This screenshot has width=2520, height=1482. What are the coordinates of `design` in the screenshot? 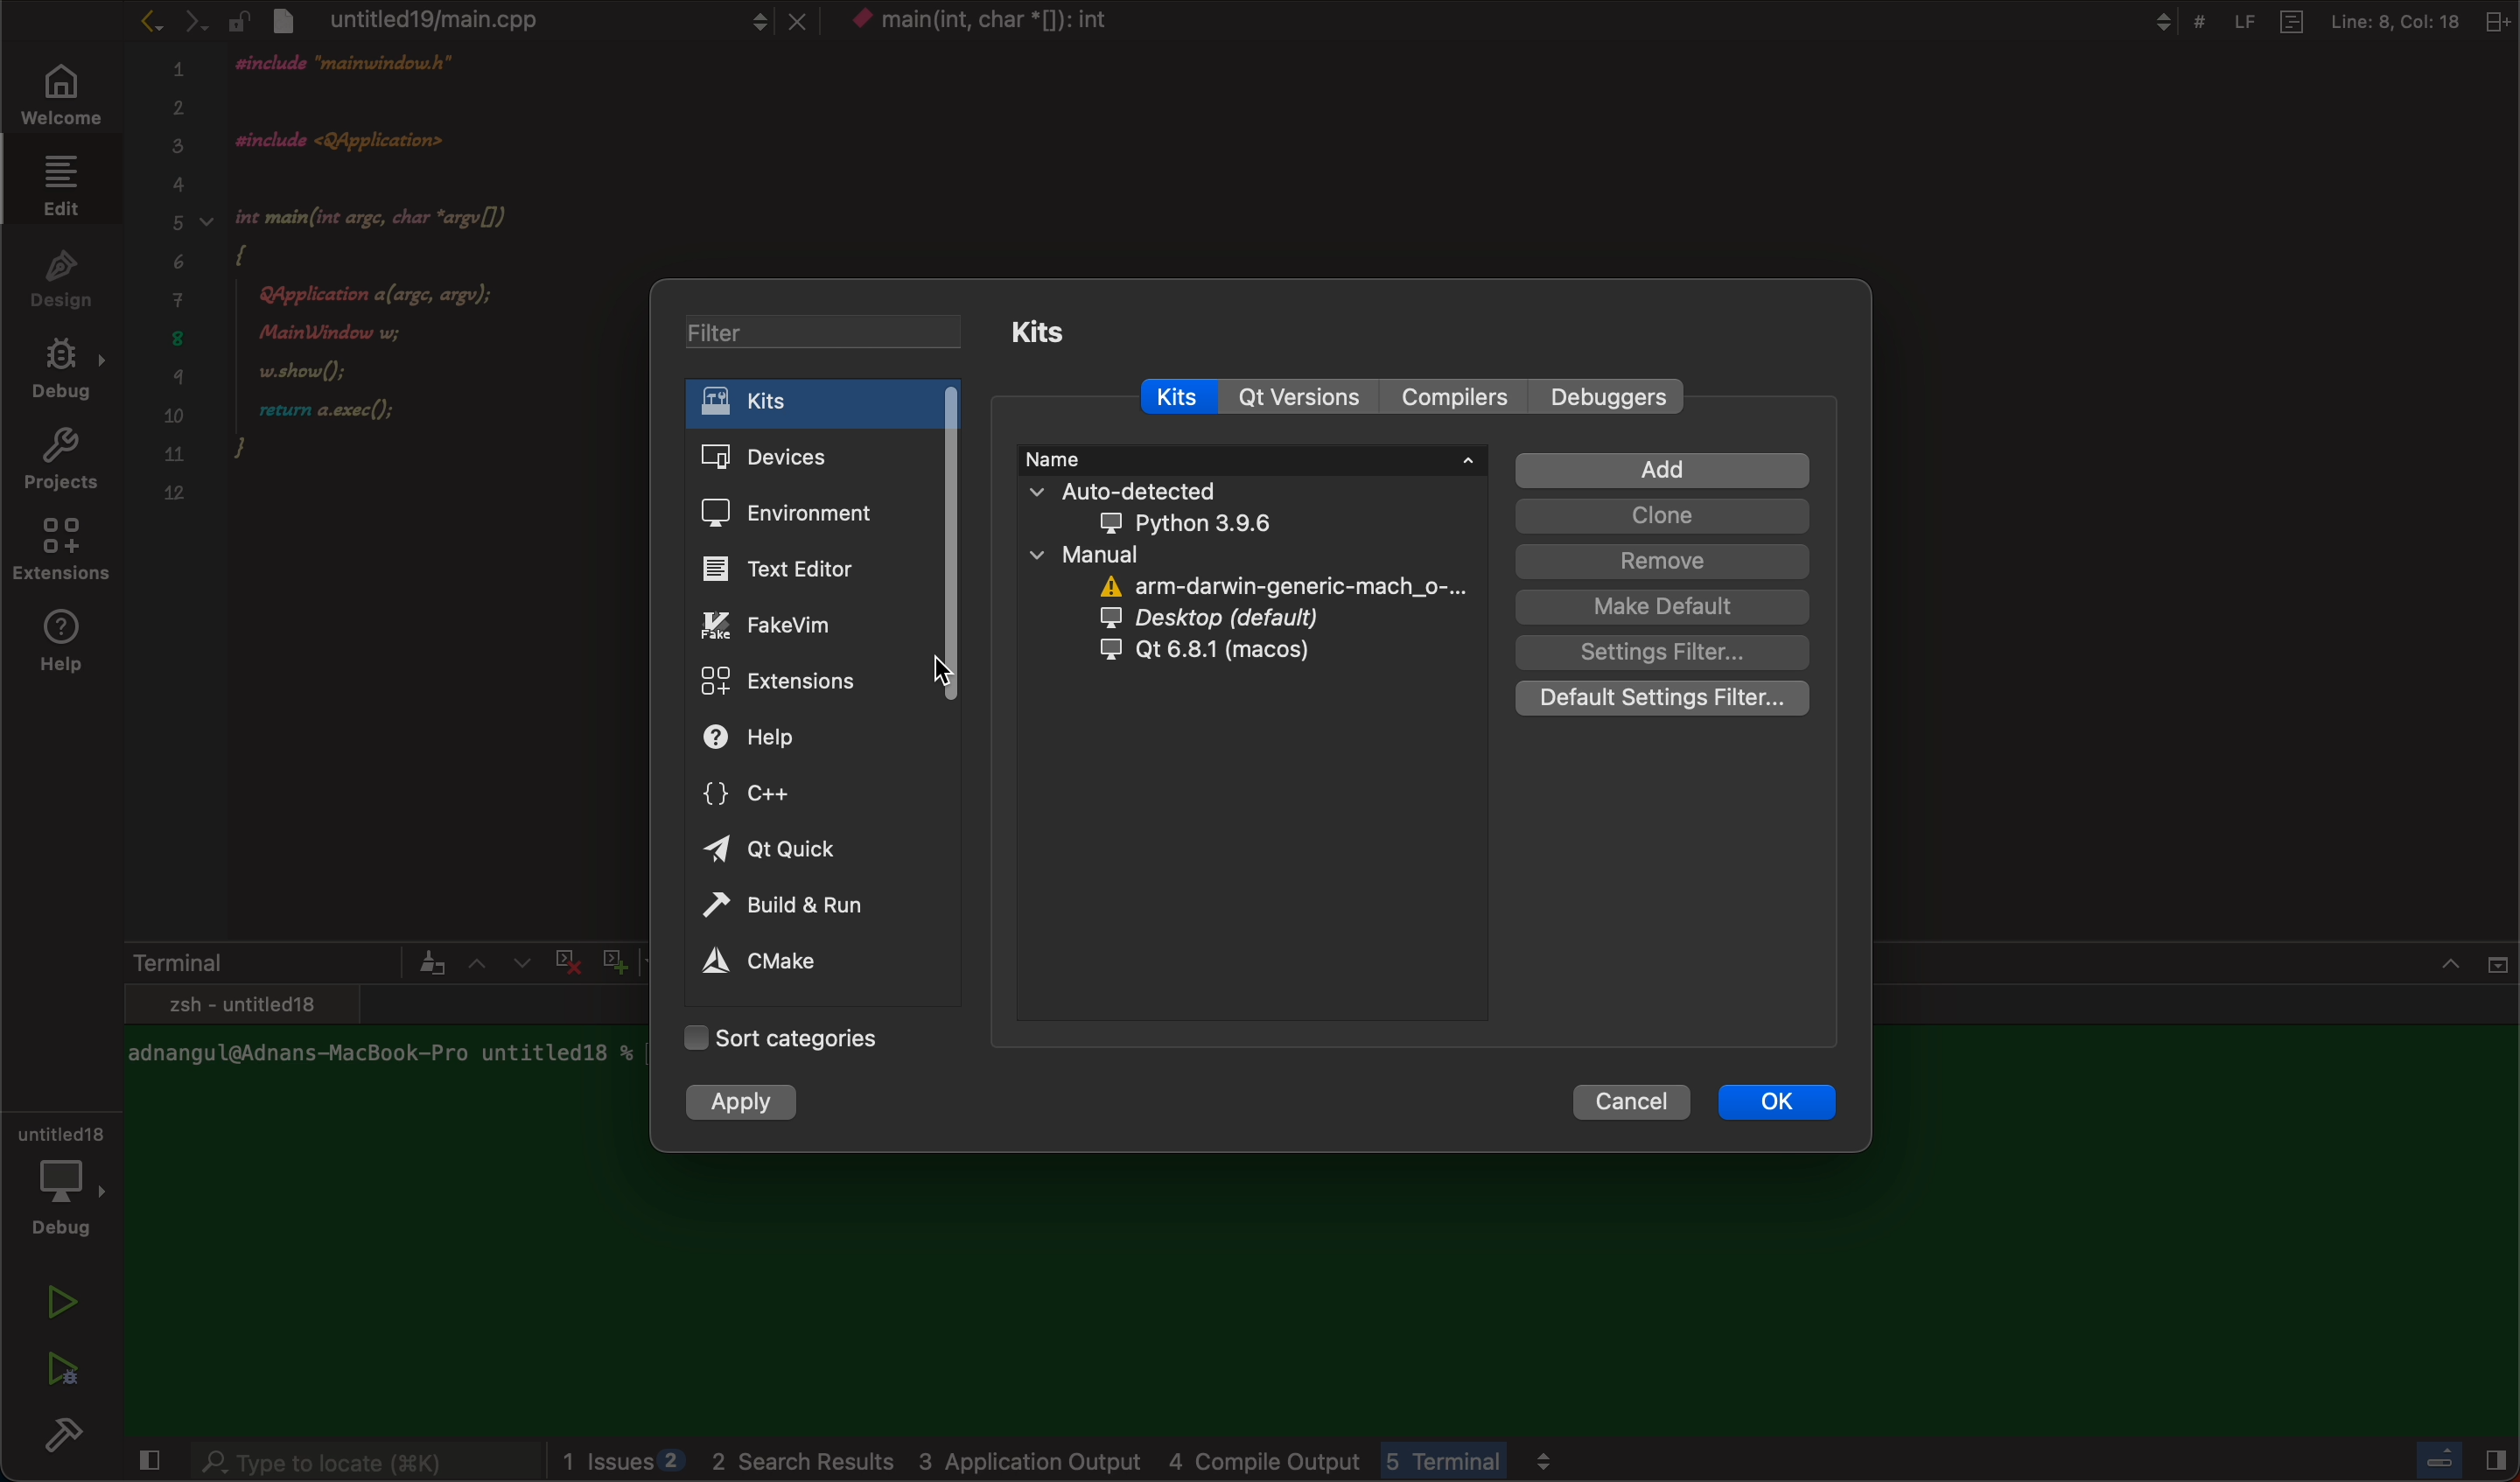 It's located at (62, 276).